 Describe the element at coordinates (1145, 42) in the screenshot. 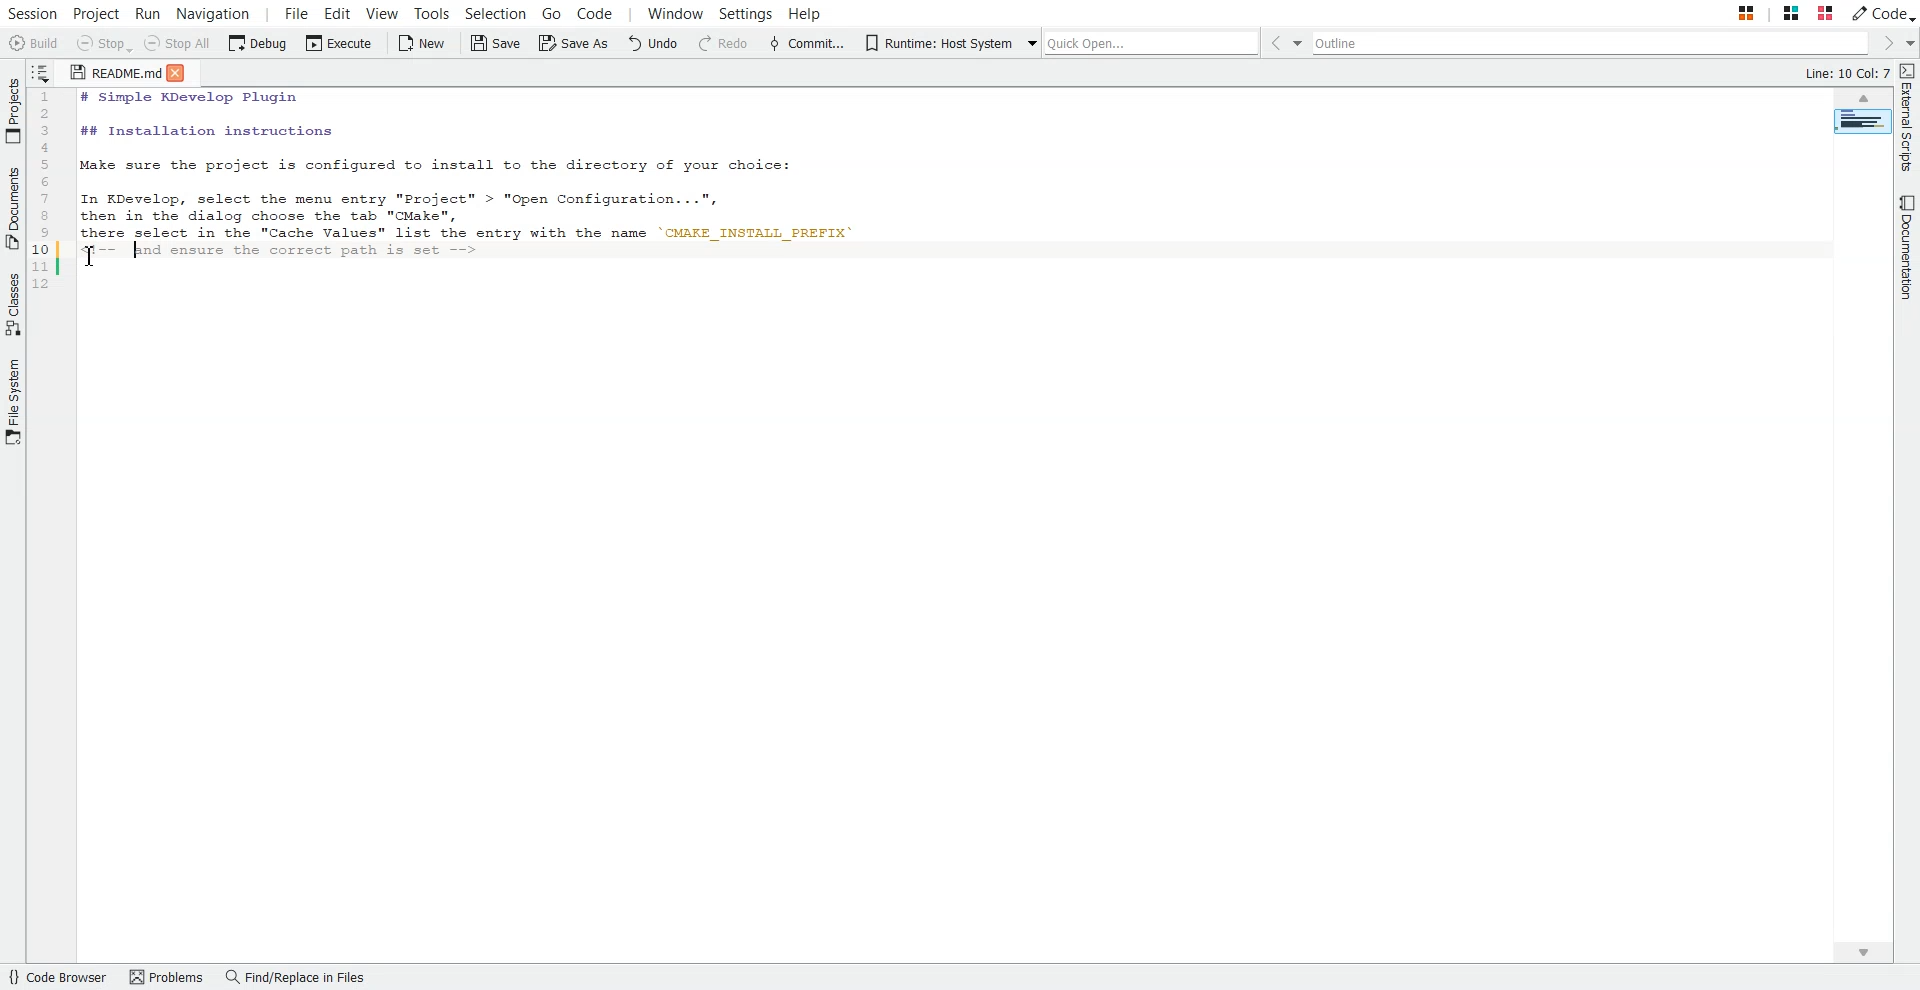

I see `Quick Open` at that location.